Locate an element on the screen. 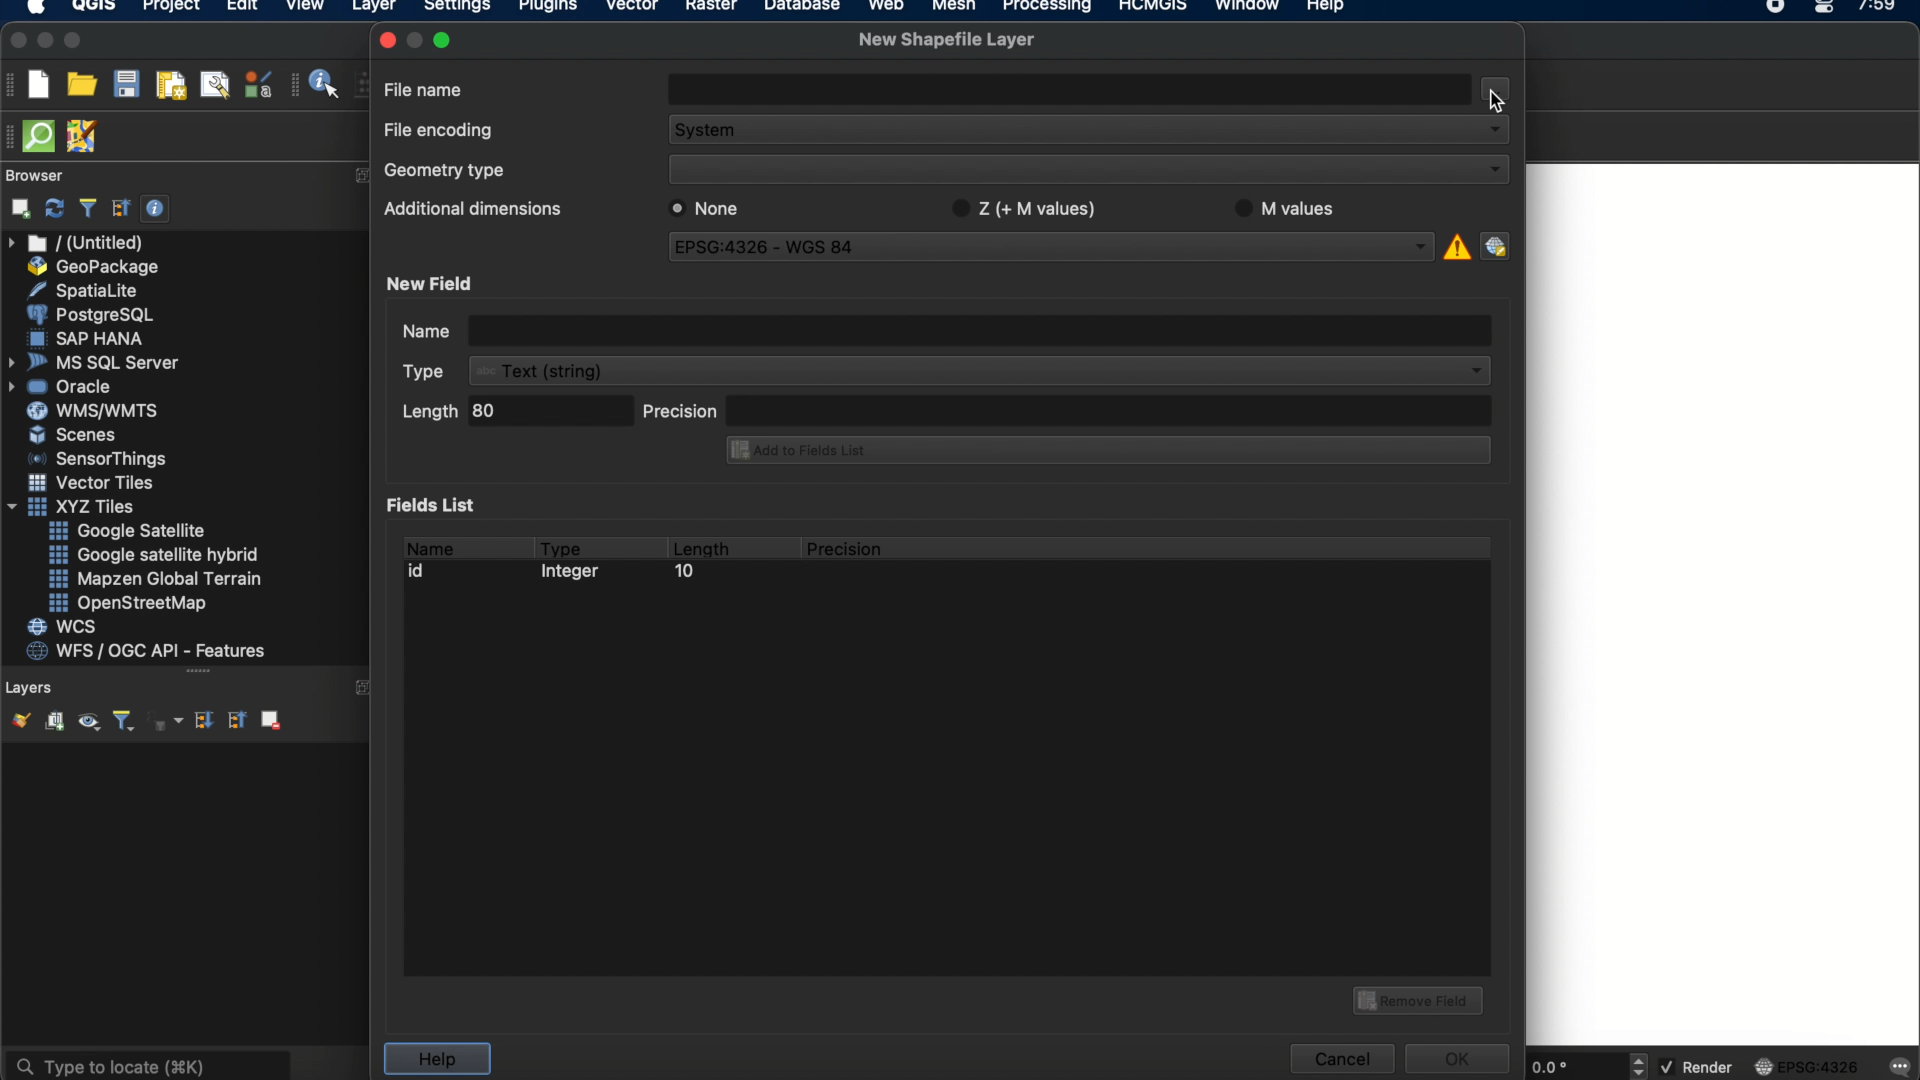  filter browser is located at coordinates (87, 208).